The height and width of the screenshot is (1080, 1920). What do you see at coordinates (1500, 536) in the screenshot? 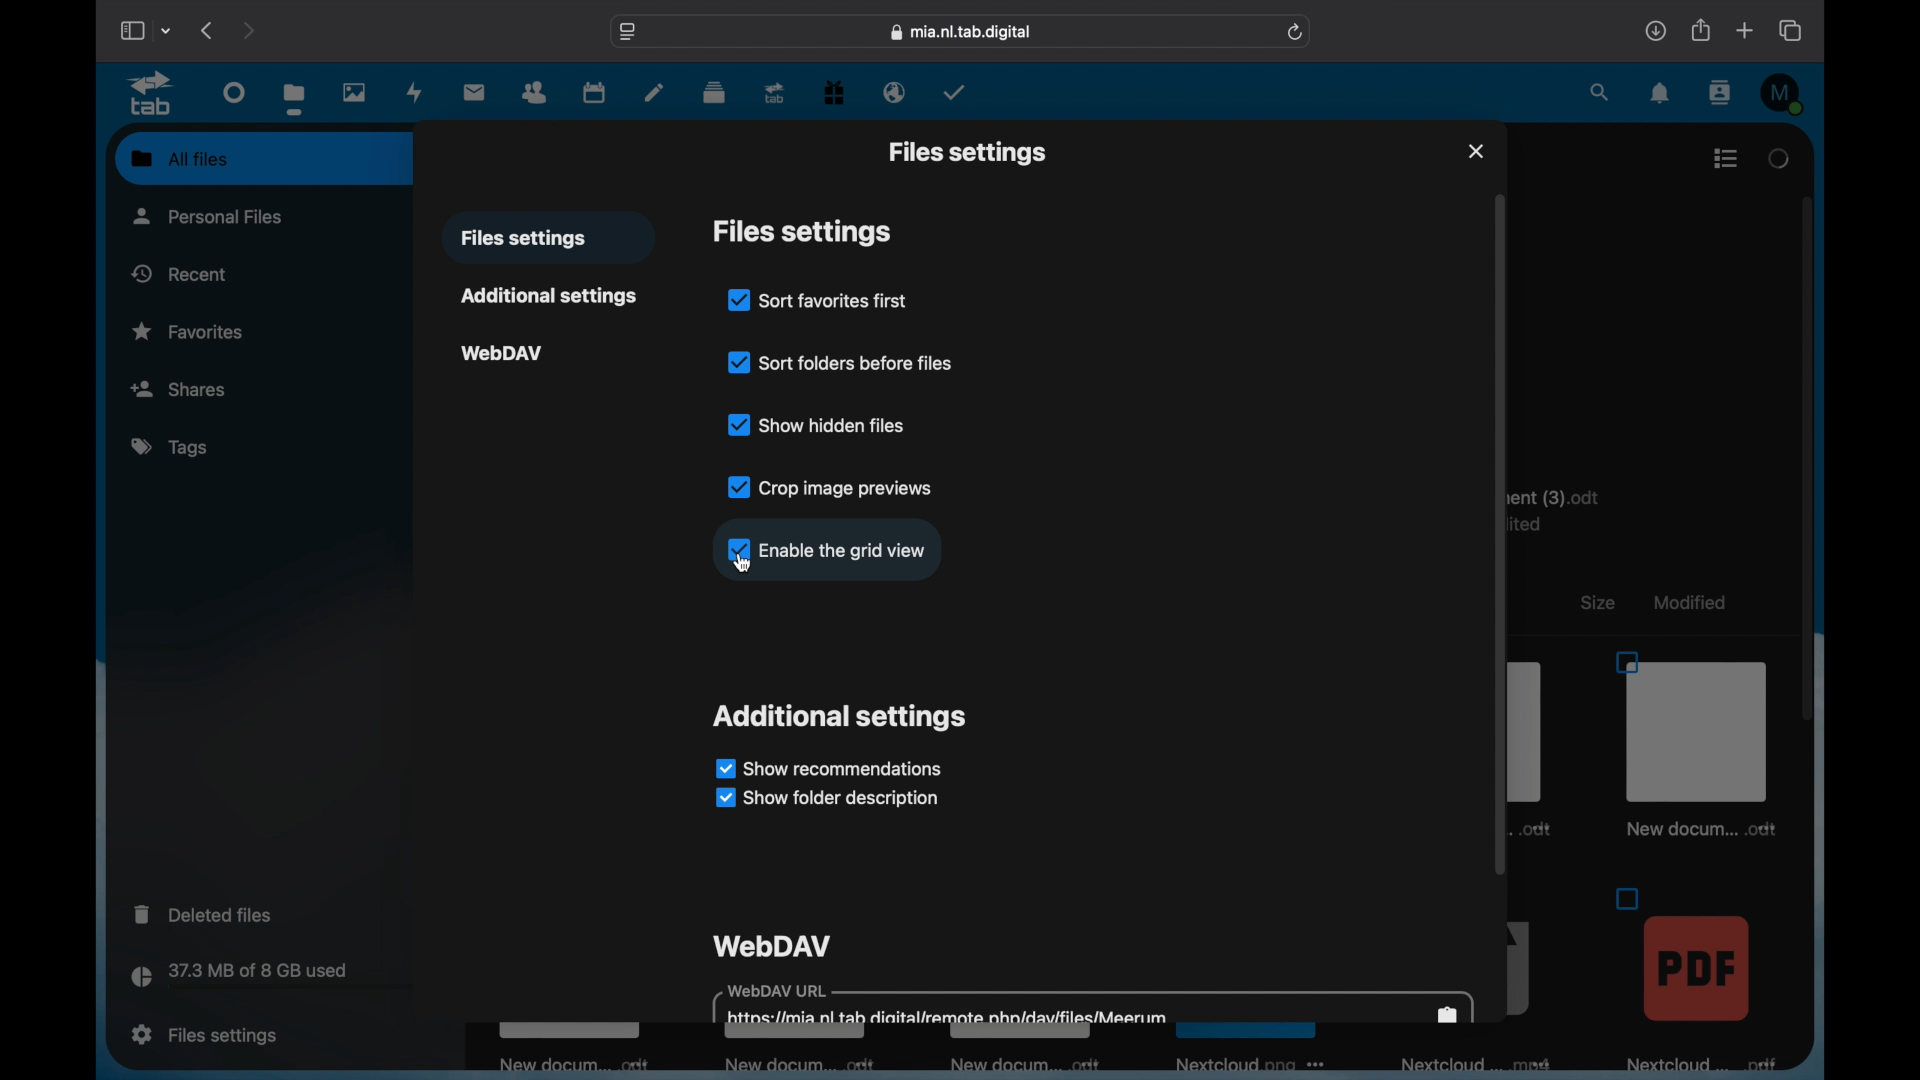
I see `scroll box` at bounding box center [1500, 536].